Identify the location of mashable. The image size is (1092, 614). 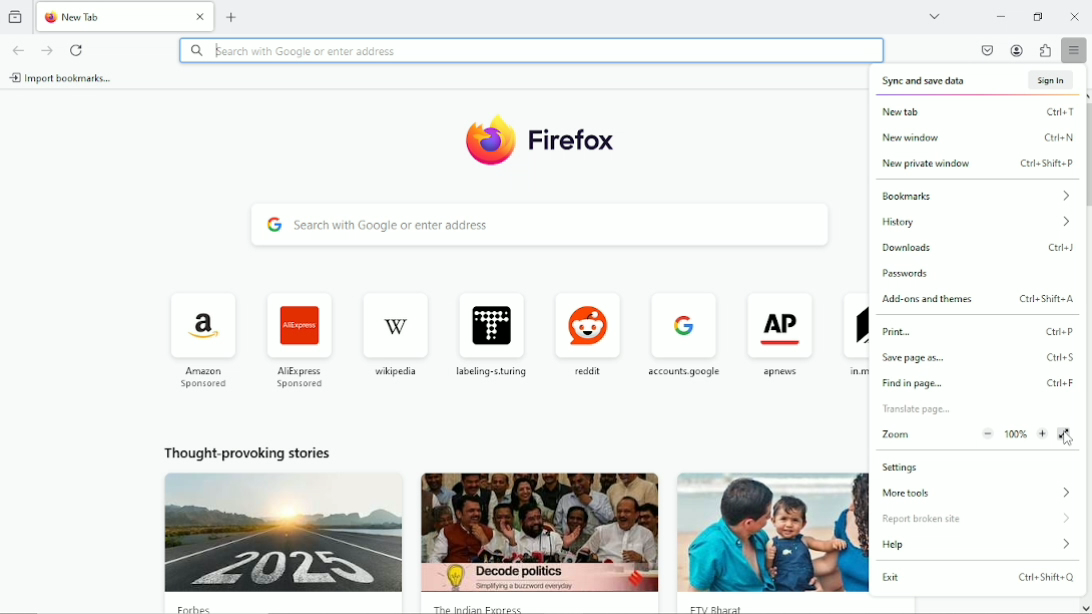
(852, 330).